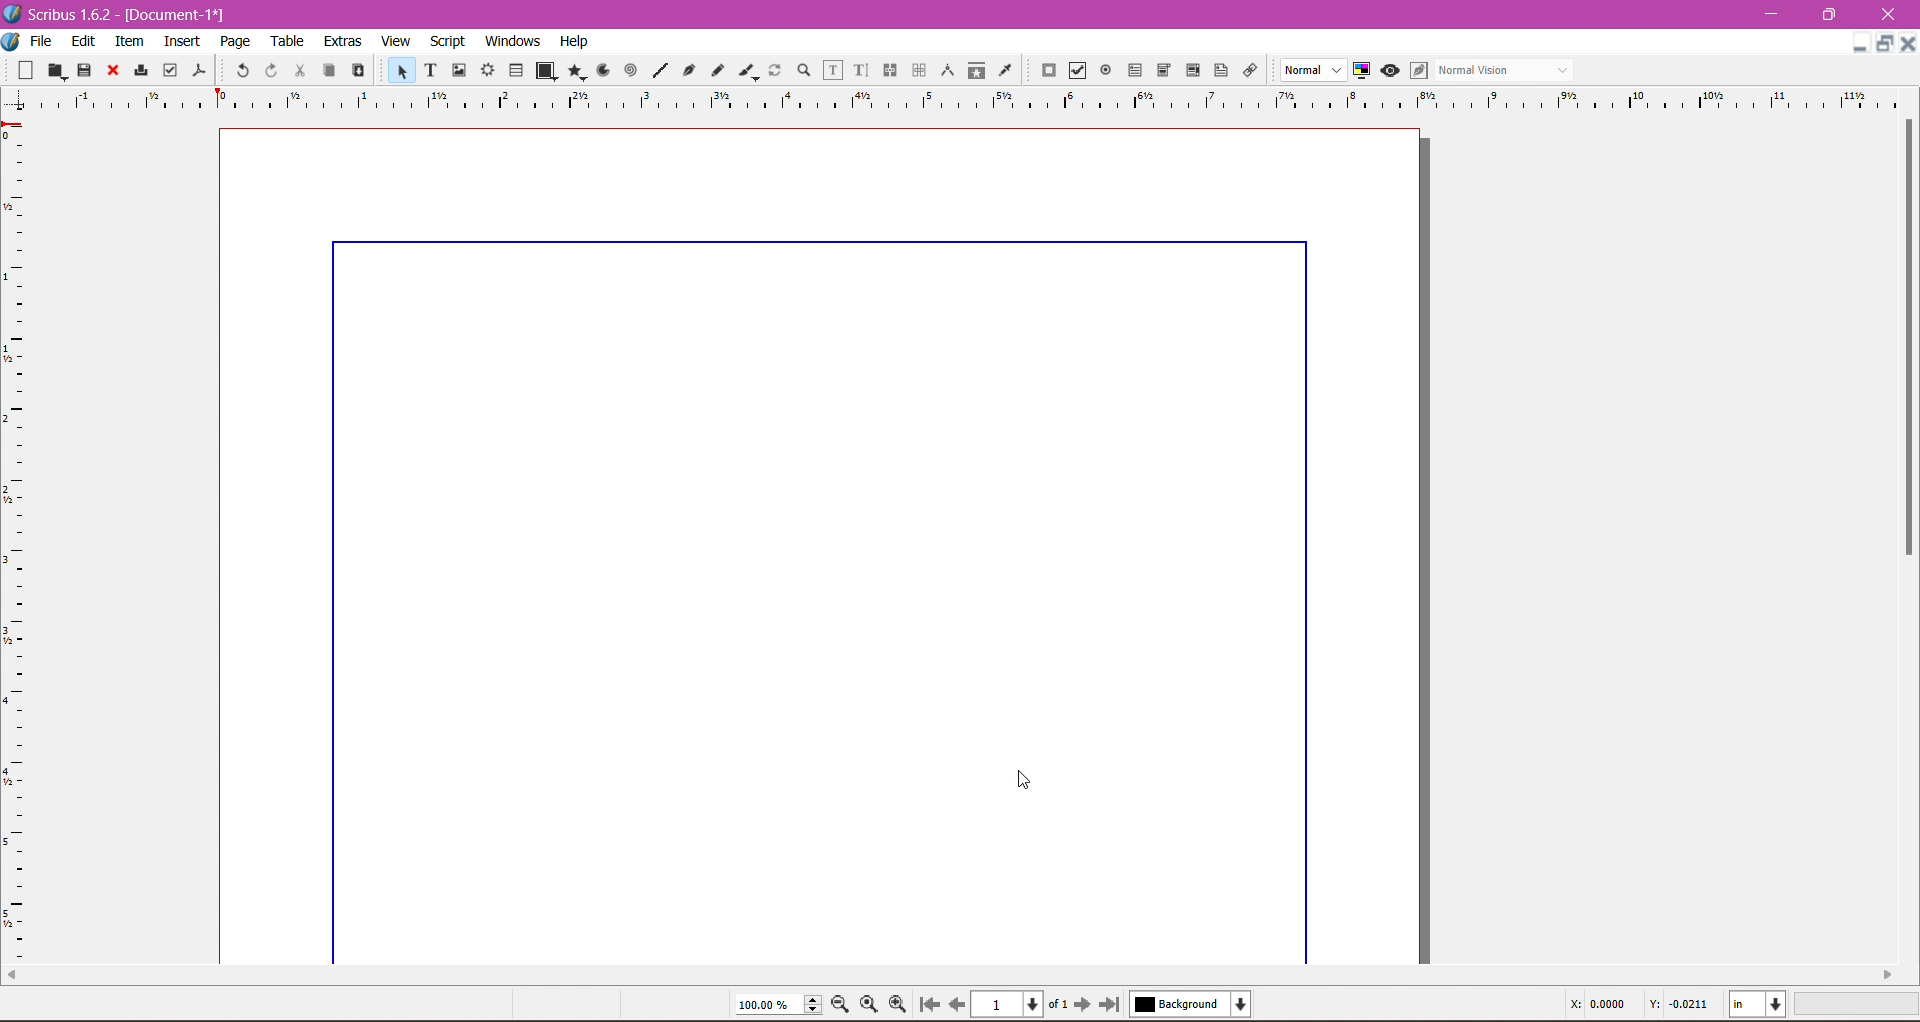 This screenshot has width=1920, height=1022. Describe the element at coordinates (1078, 71) in the screenshot. I see `PDF Check Box` at that location.